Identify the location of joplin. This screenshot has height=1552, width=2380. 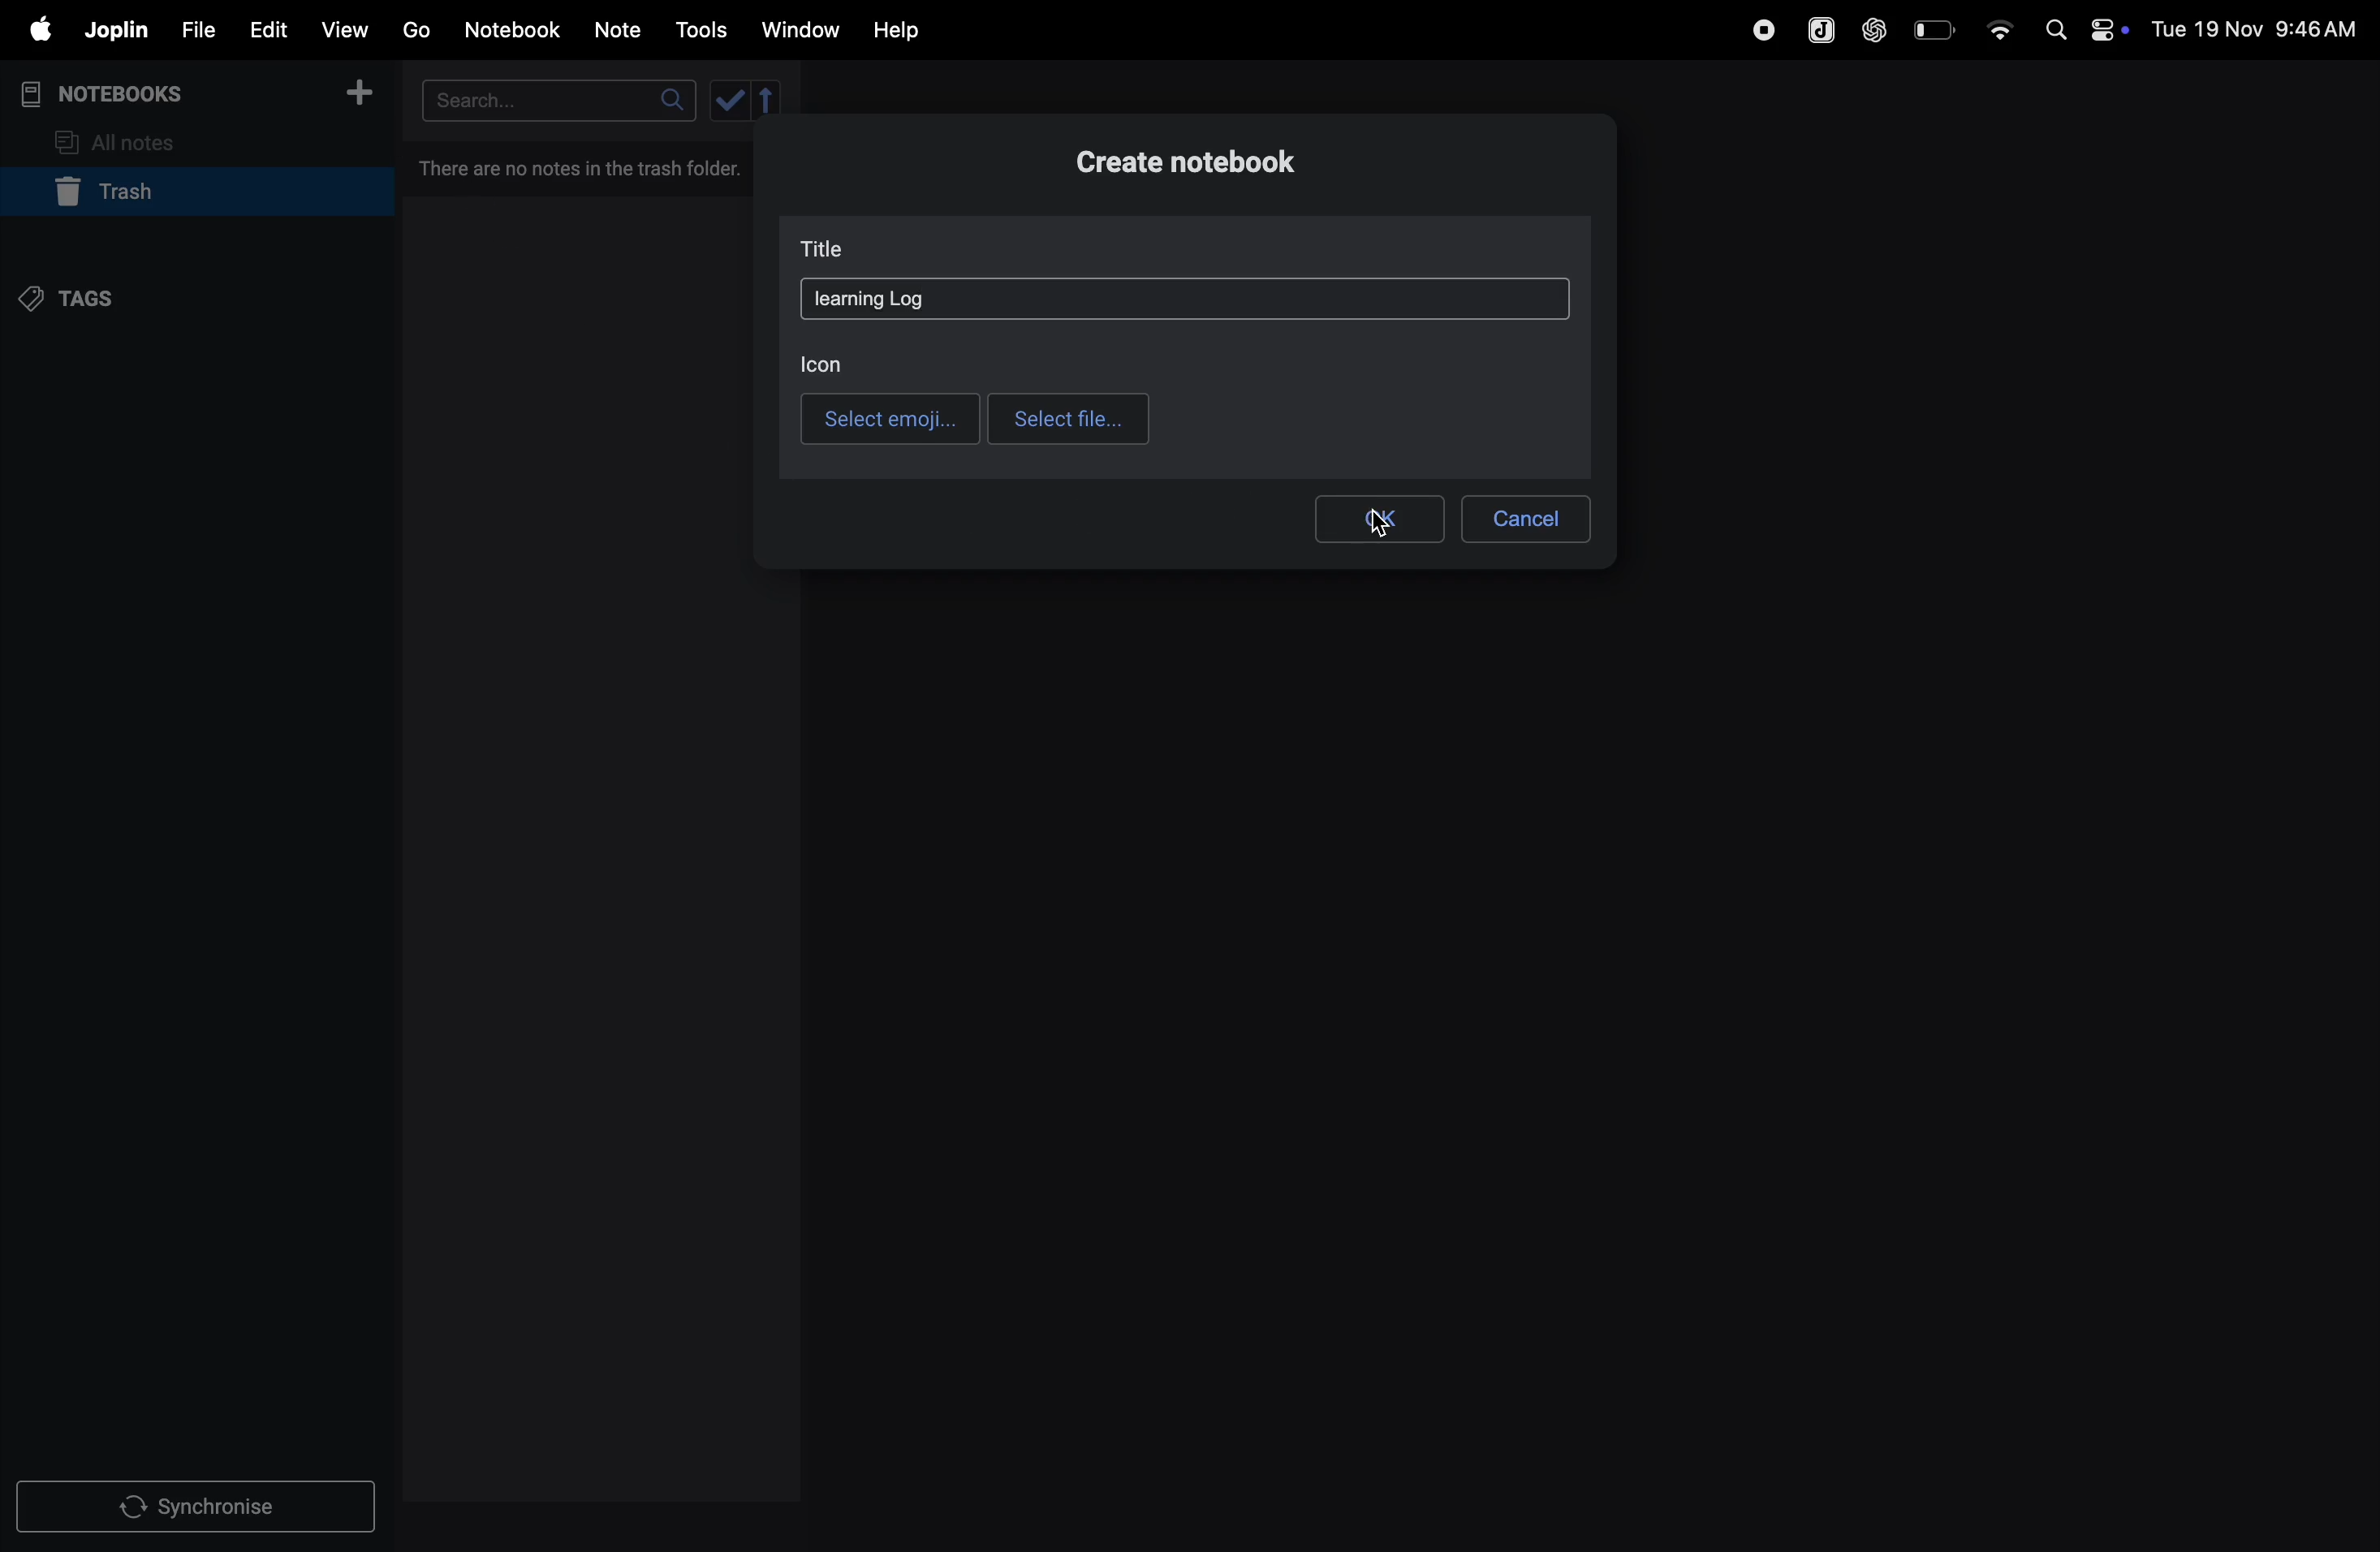
(114, 30).